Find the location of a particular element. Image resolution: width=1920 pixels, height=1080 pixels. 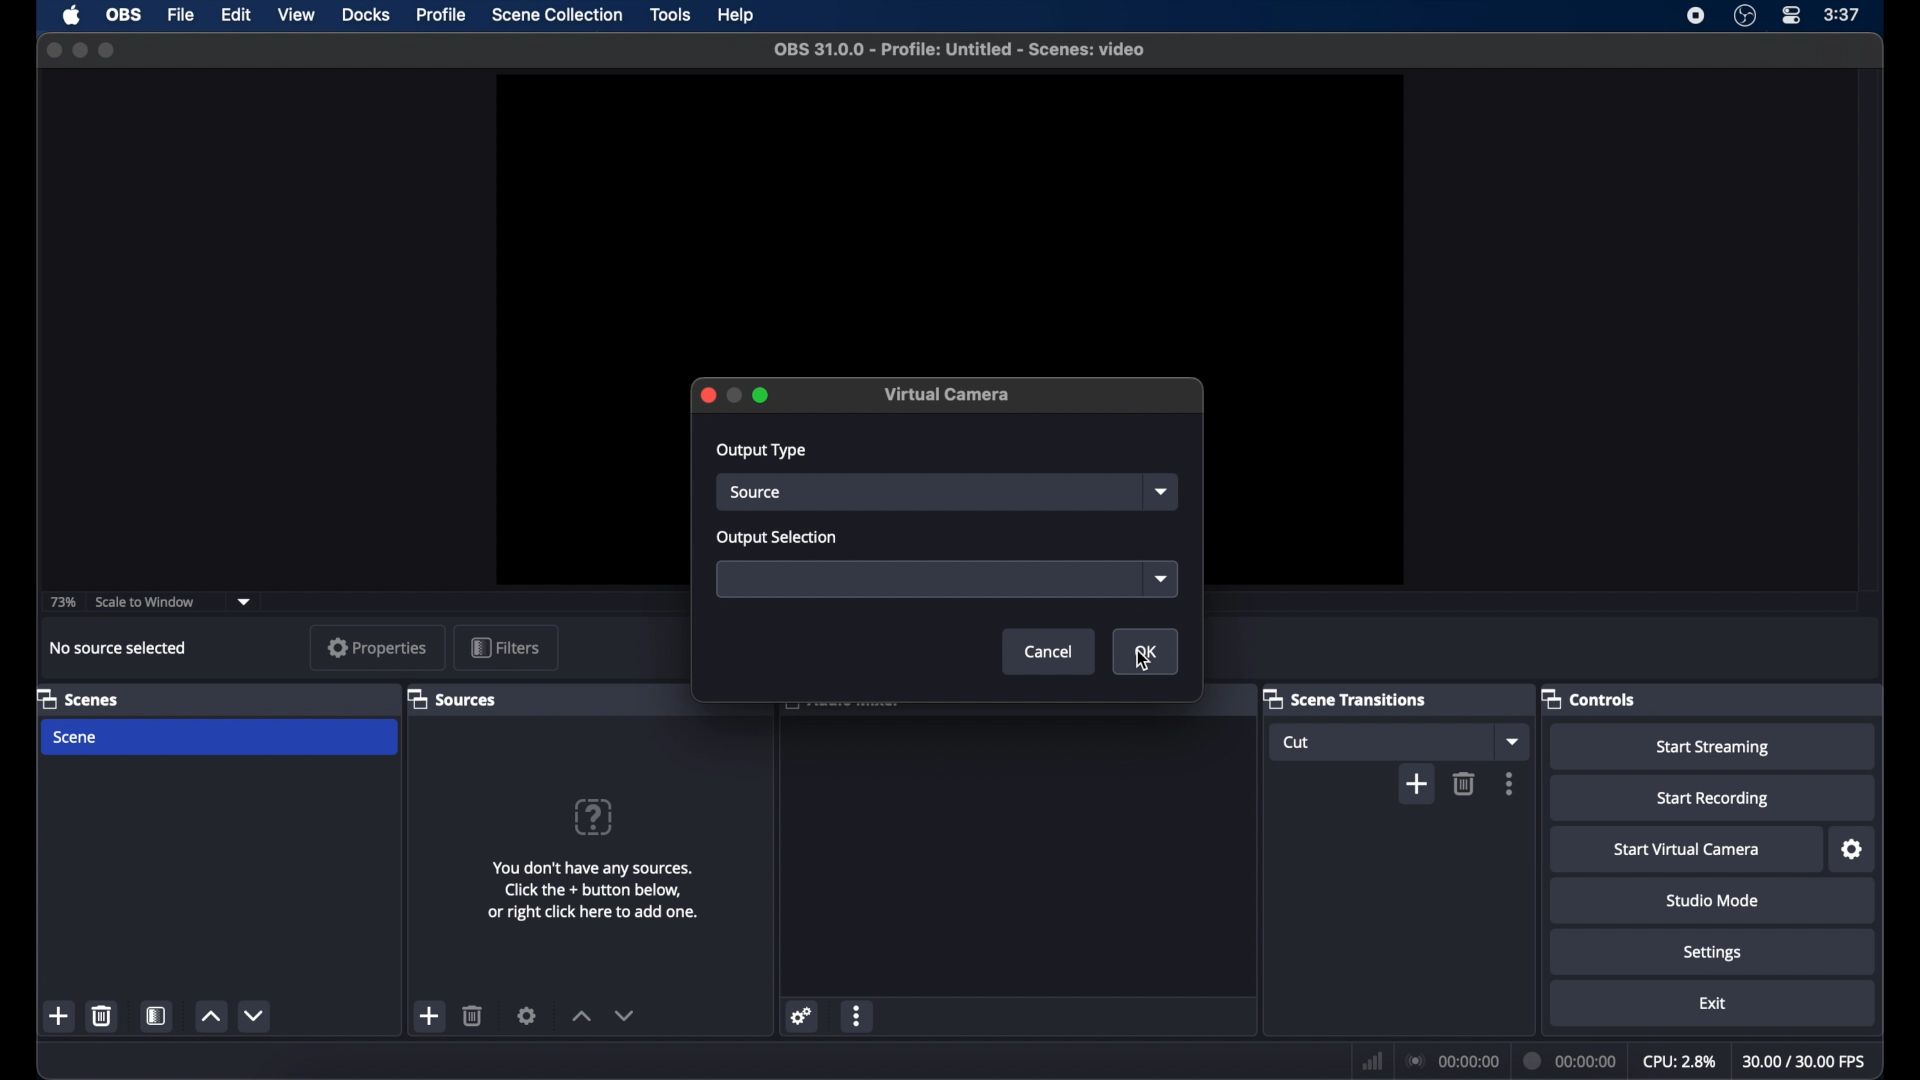

scene collection is located at coordinates (557, 15).